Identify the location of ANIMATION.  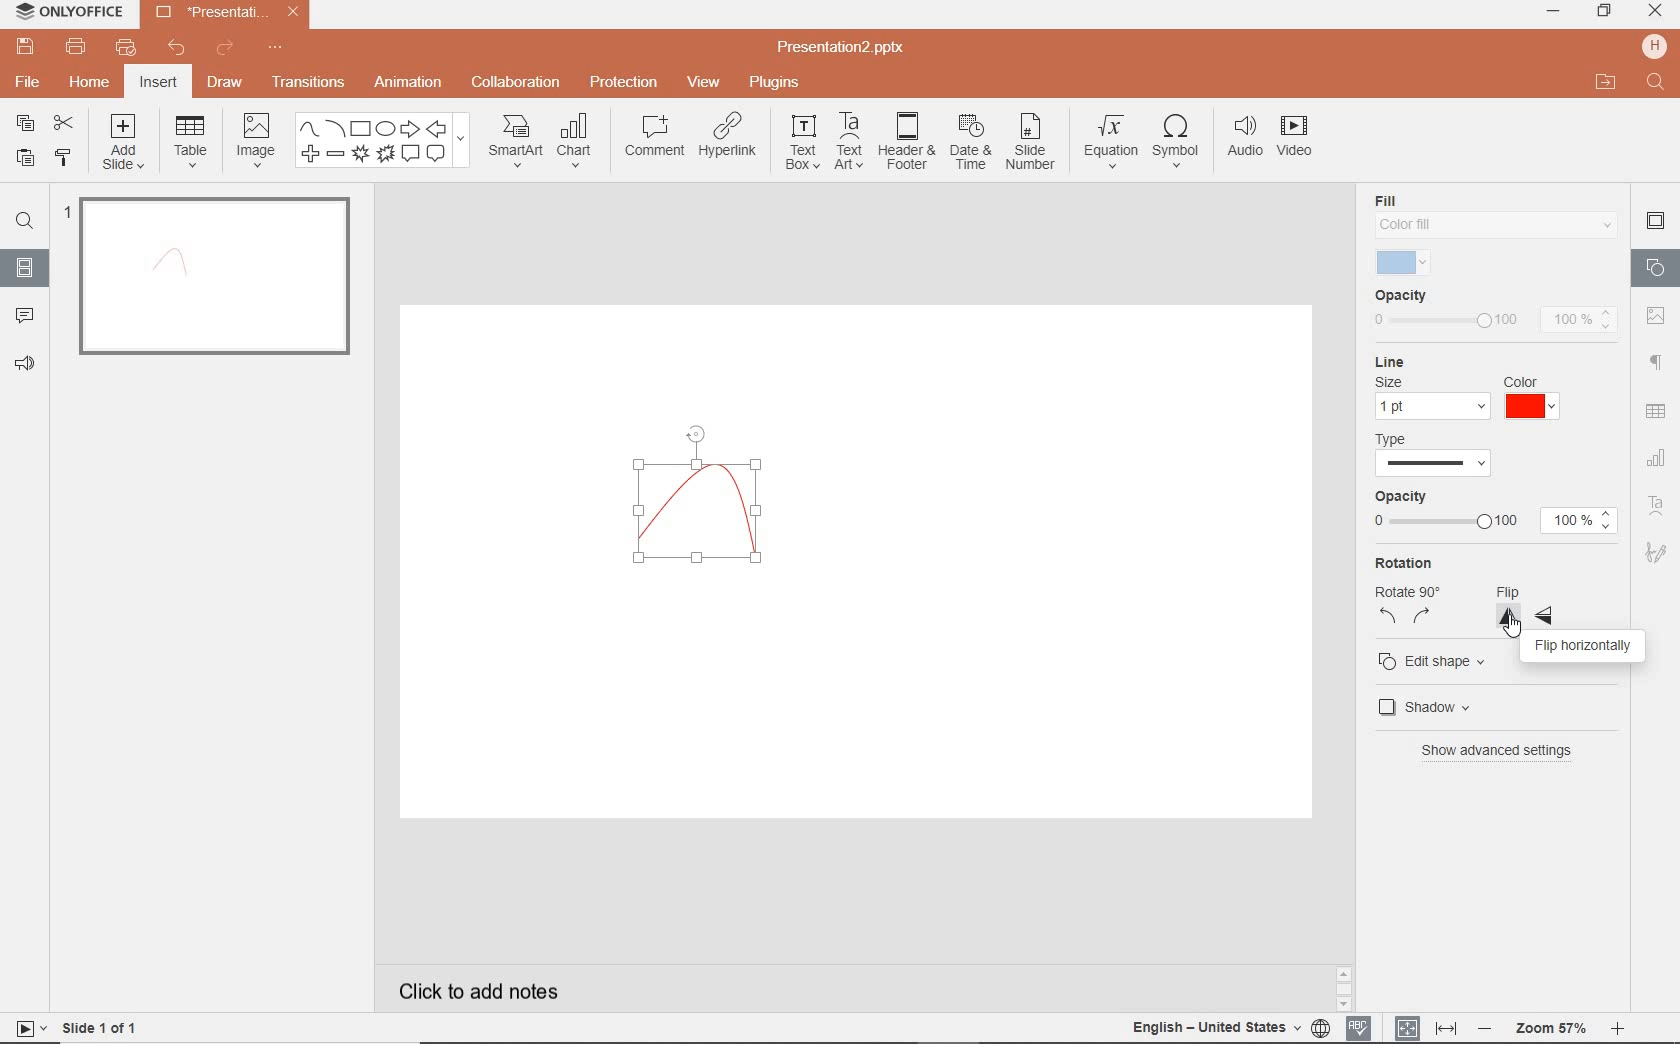
(412, 83).